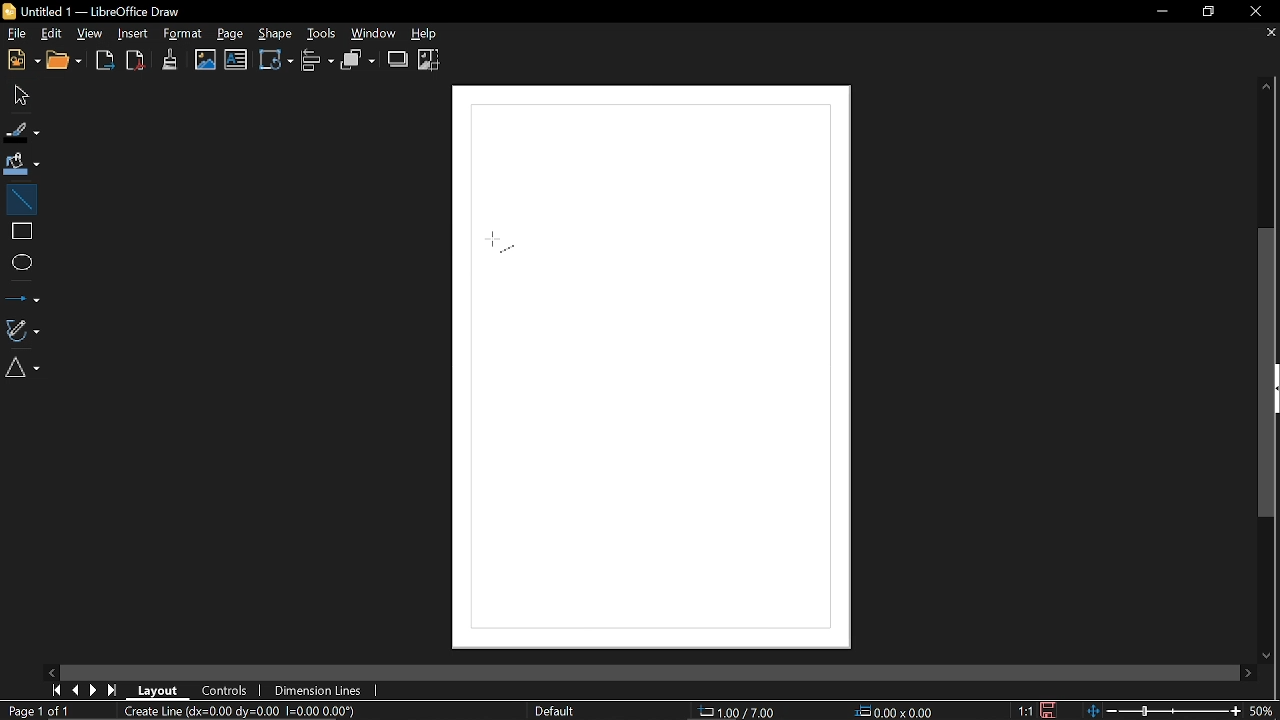  What do you see at coordinates (102, 11) in the screenshot?
I see `Current window` at bounding box center [102, 11].